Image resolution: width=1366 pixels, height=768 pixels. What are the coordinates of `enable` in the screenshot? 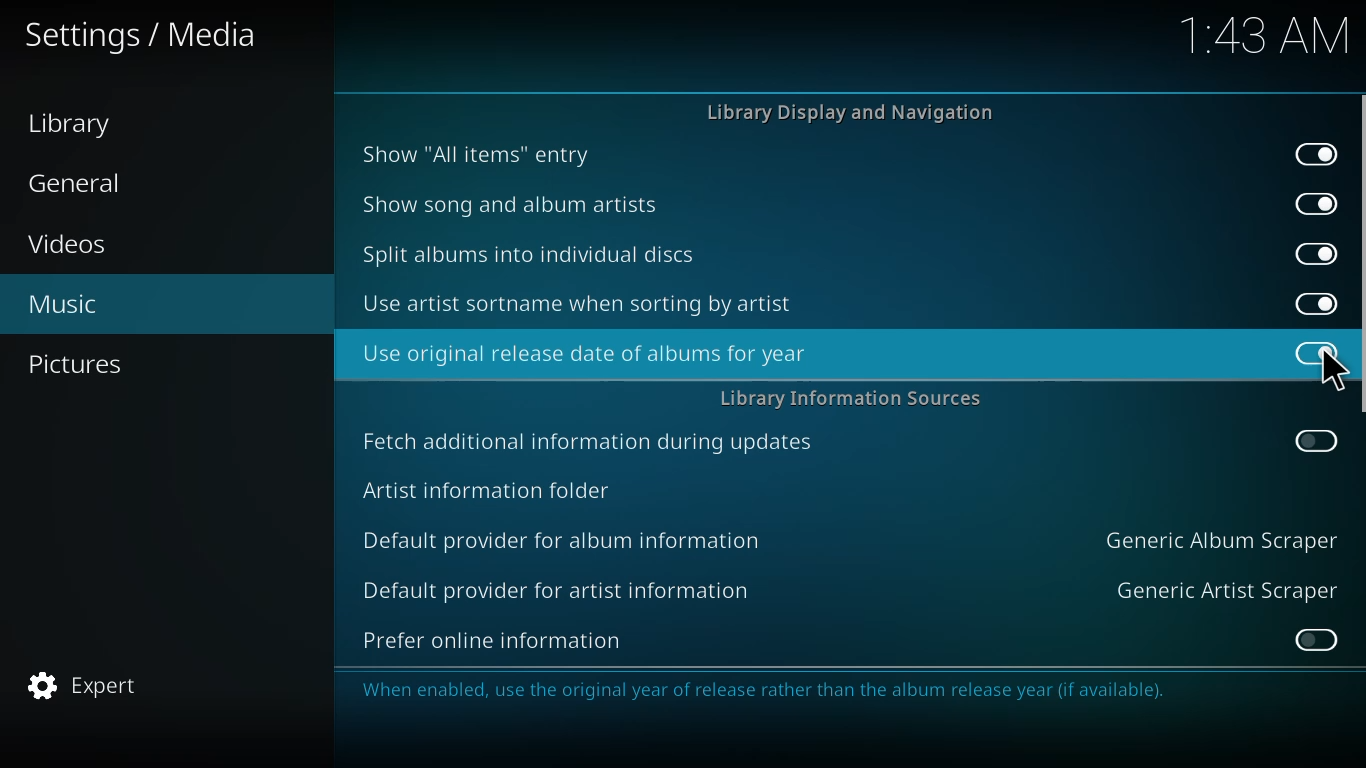 It's located at (1314, 439).